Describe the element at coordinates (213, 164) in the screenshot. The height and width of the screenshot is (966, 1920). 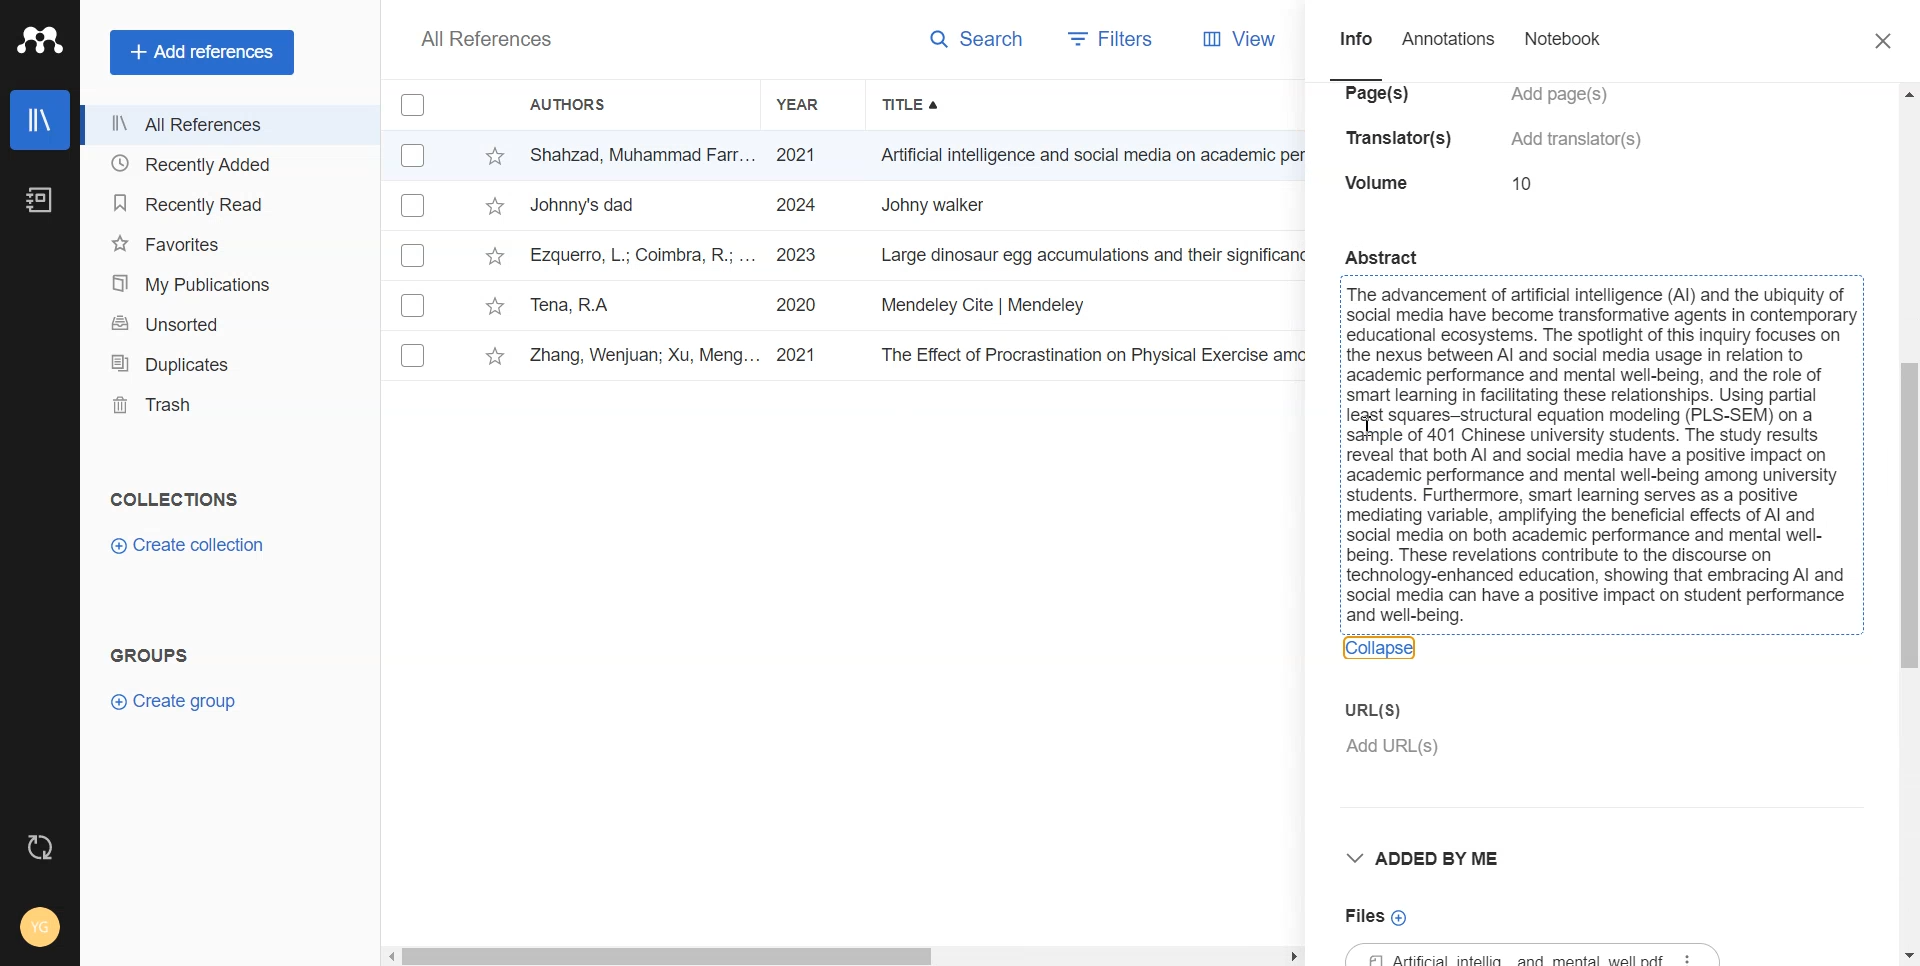
I see `Recently Added` at that location.